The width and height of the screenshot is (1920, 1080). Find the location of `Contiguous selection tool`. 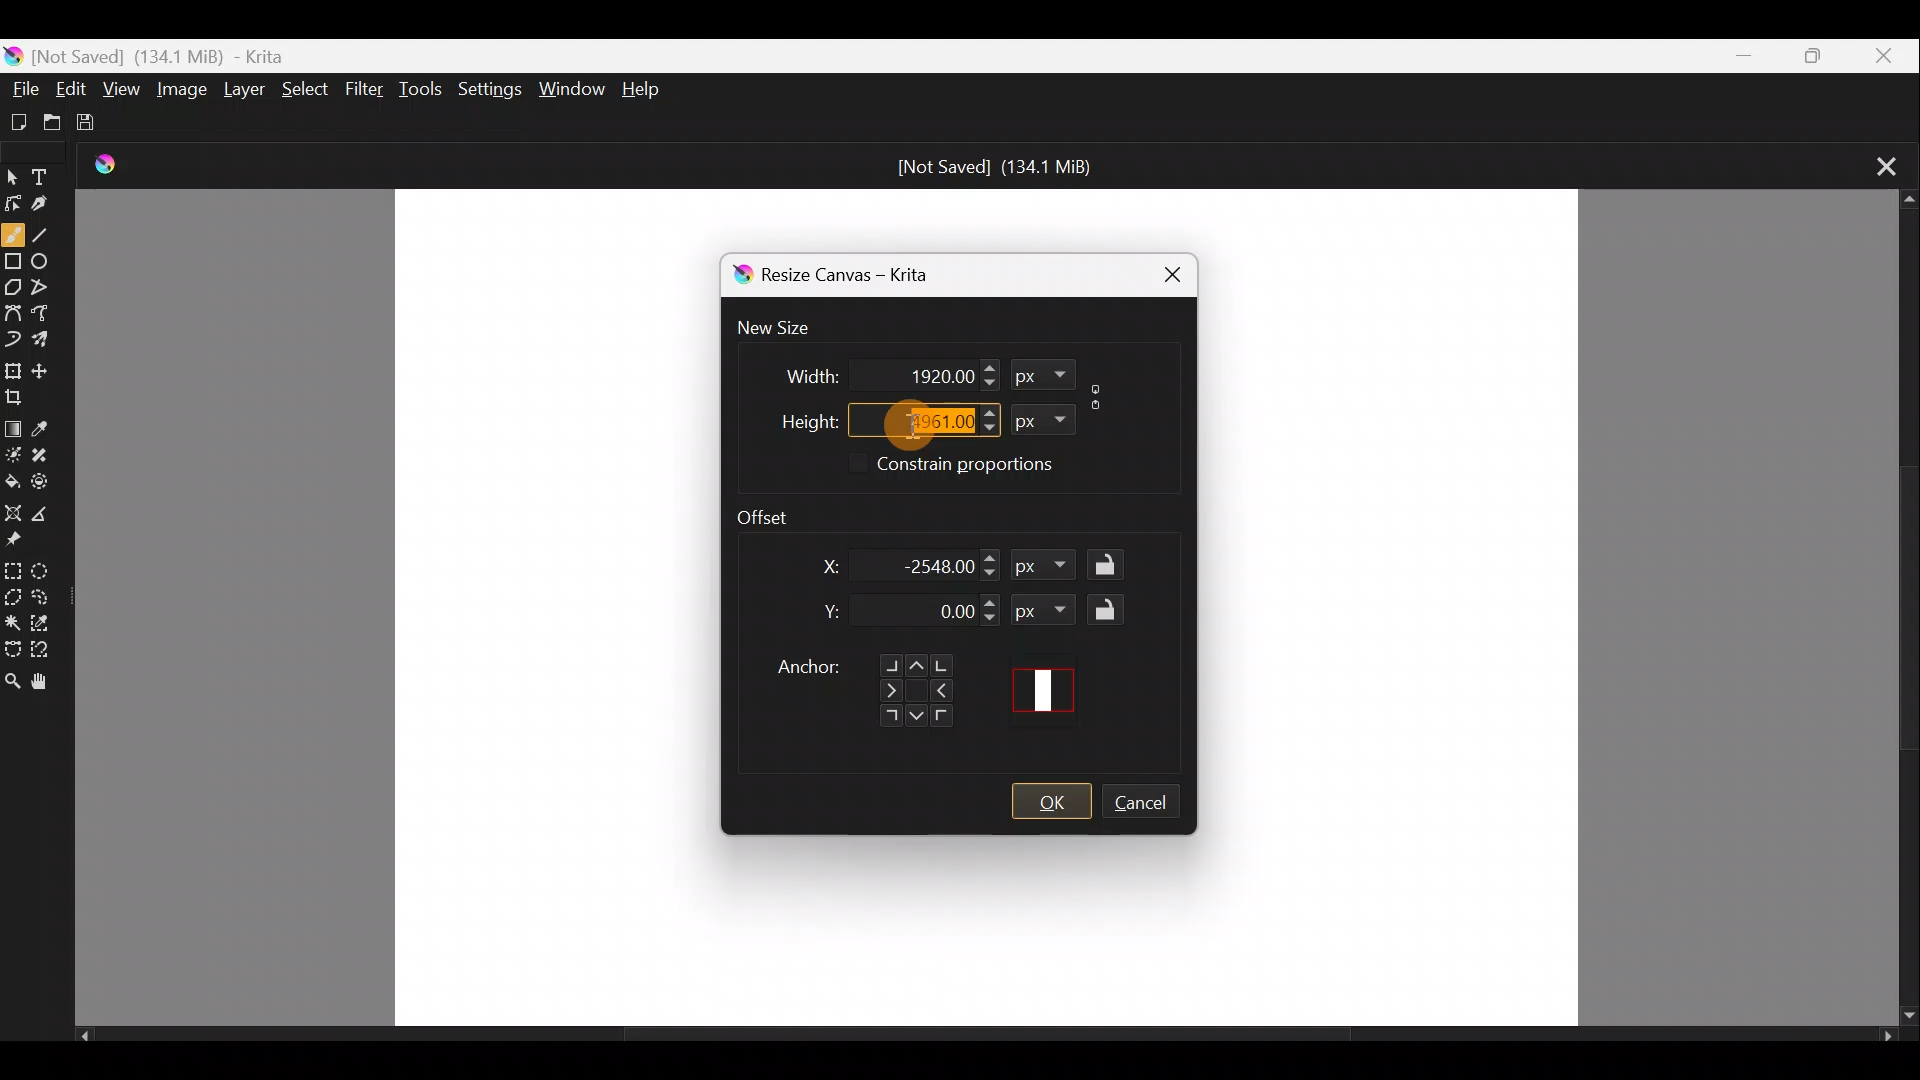

Contiguous selection tool is located at coordinates (13, 623).